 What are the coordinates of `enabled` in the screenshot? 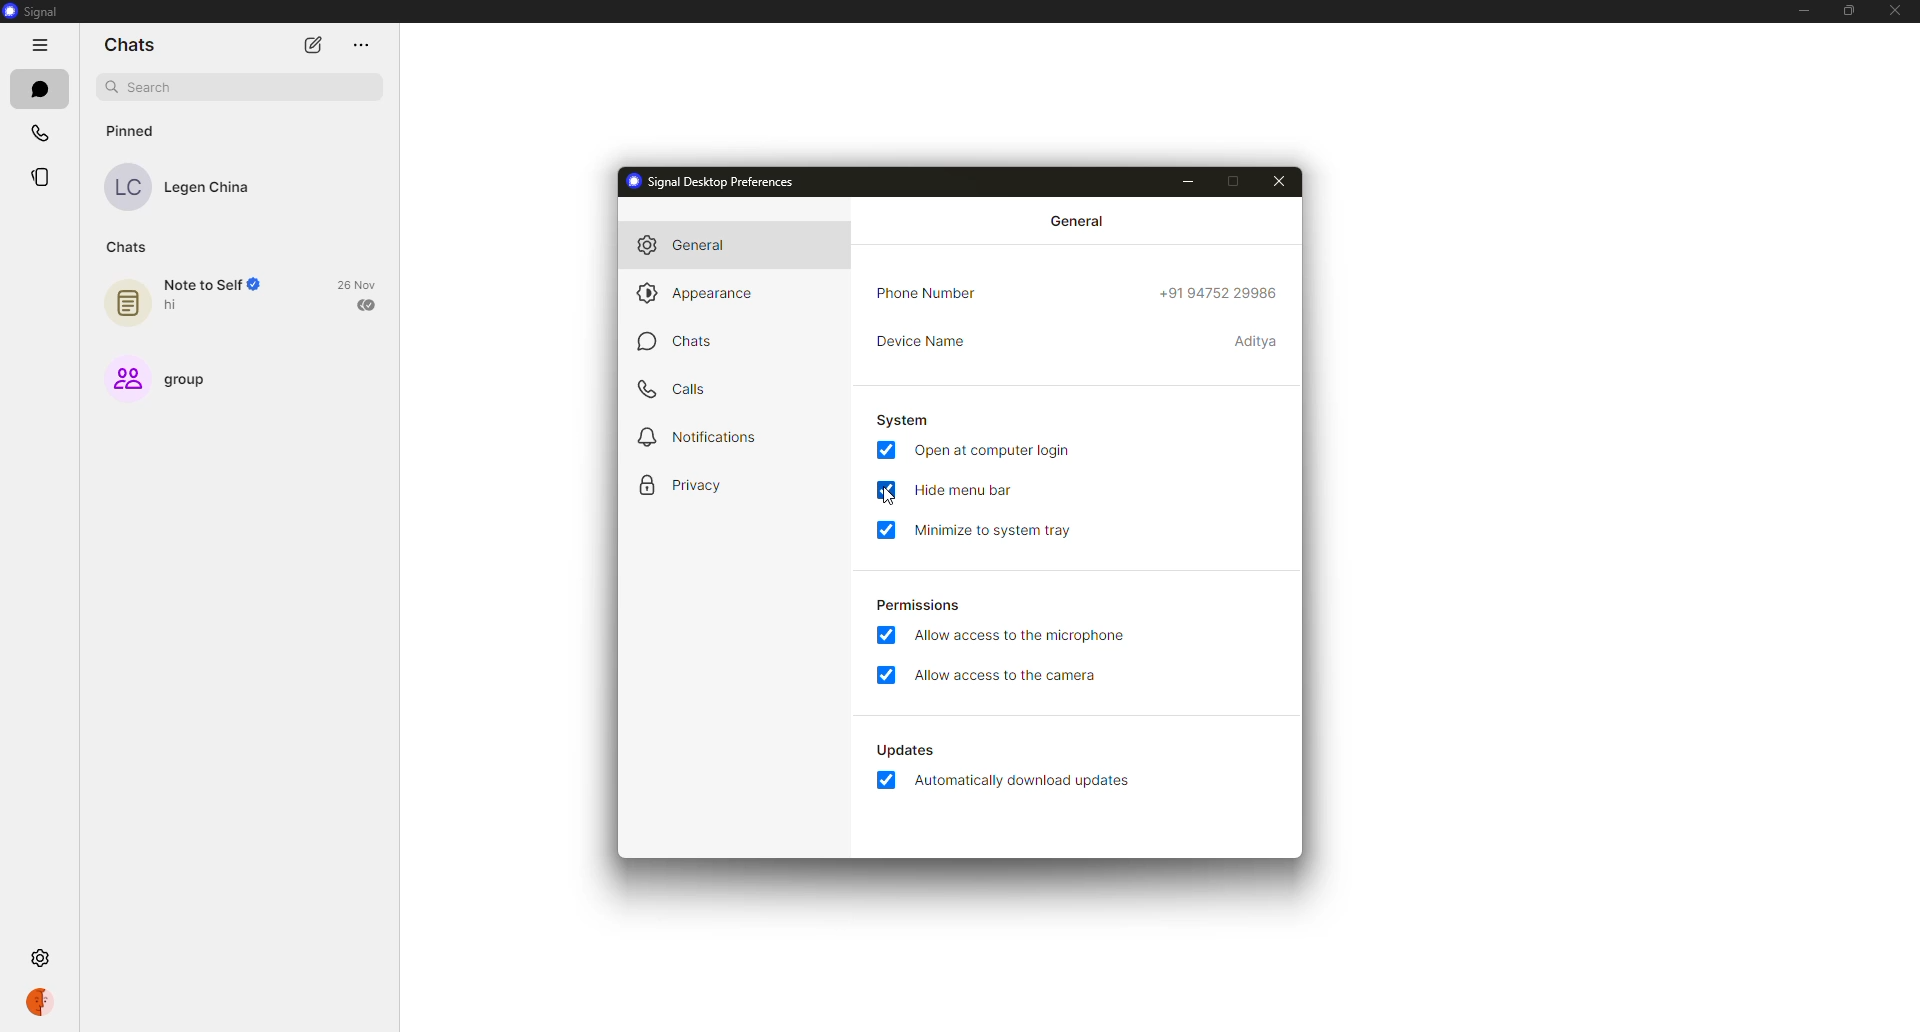 It's located at (888, 635).